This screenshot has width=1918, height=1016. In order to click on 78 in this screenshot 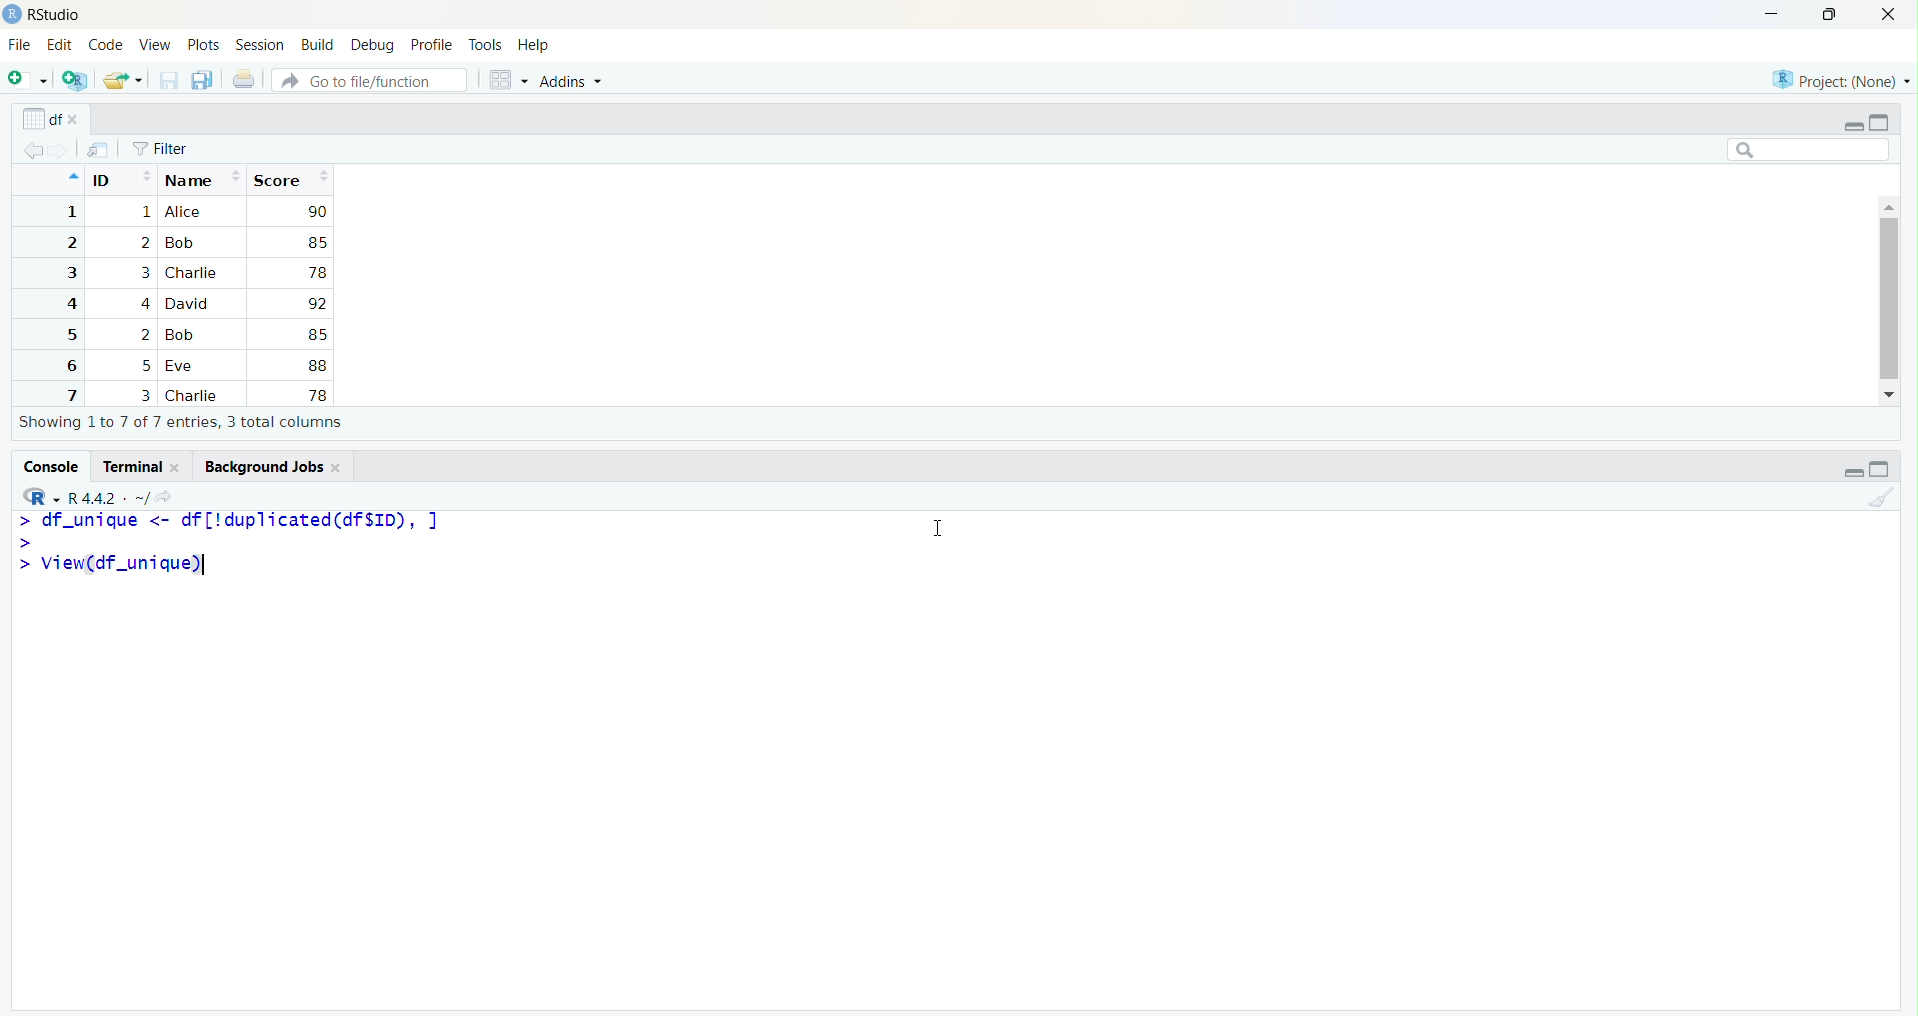, I will do `click(317, 273)`.